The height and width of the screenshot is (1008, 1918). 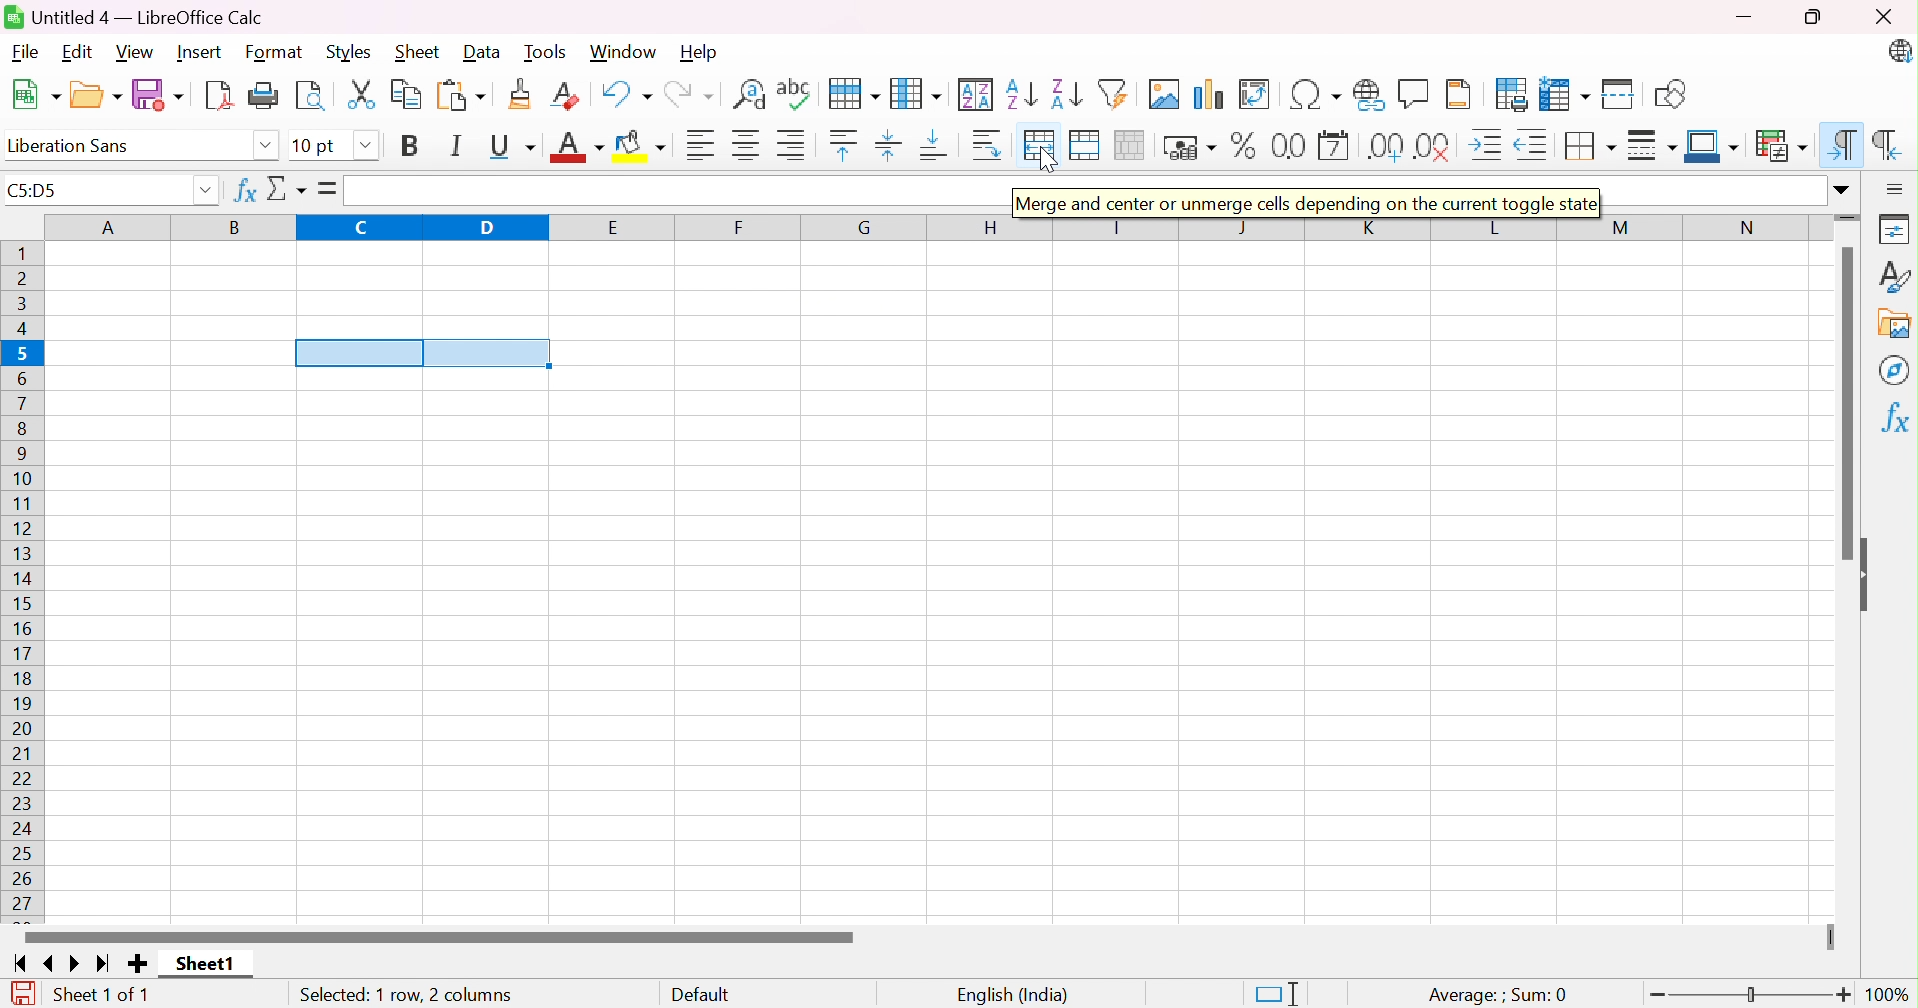 What do you see at coordinates (1895, 188) in the screenshot?
I see `Sidebar Settings` at bounding box center [1895, 188].